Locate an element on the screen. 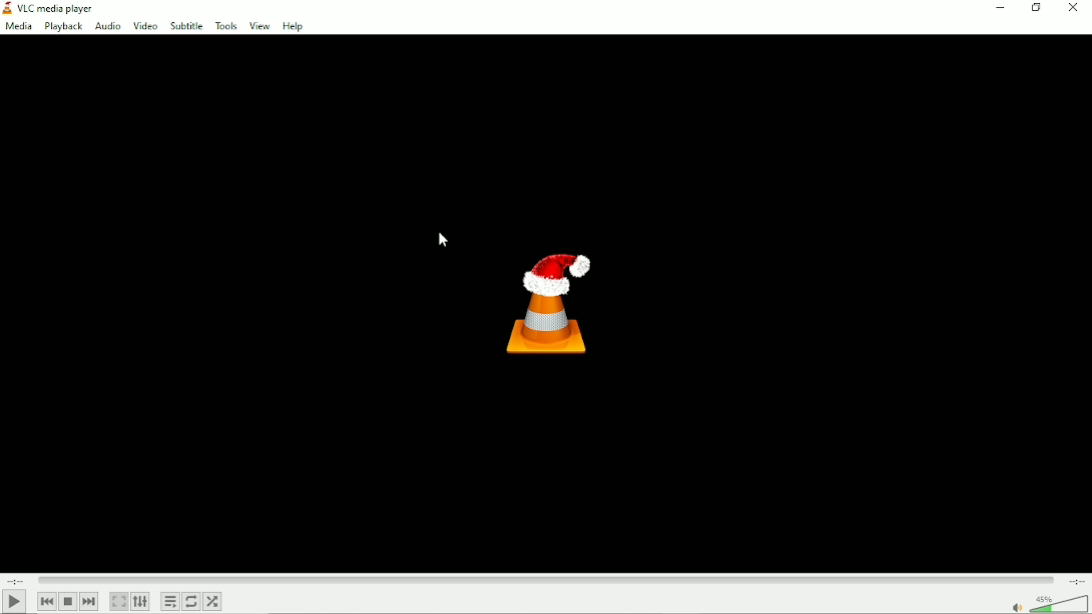  Random is located at coordinates (212, 602).